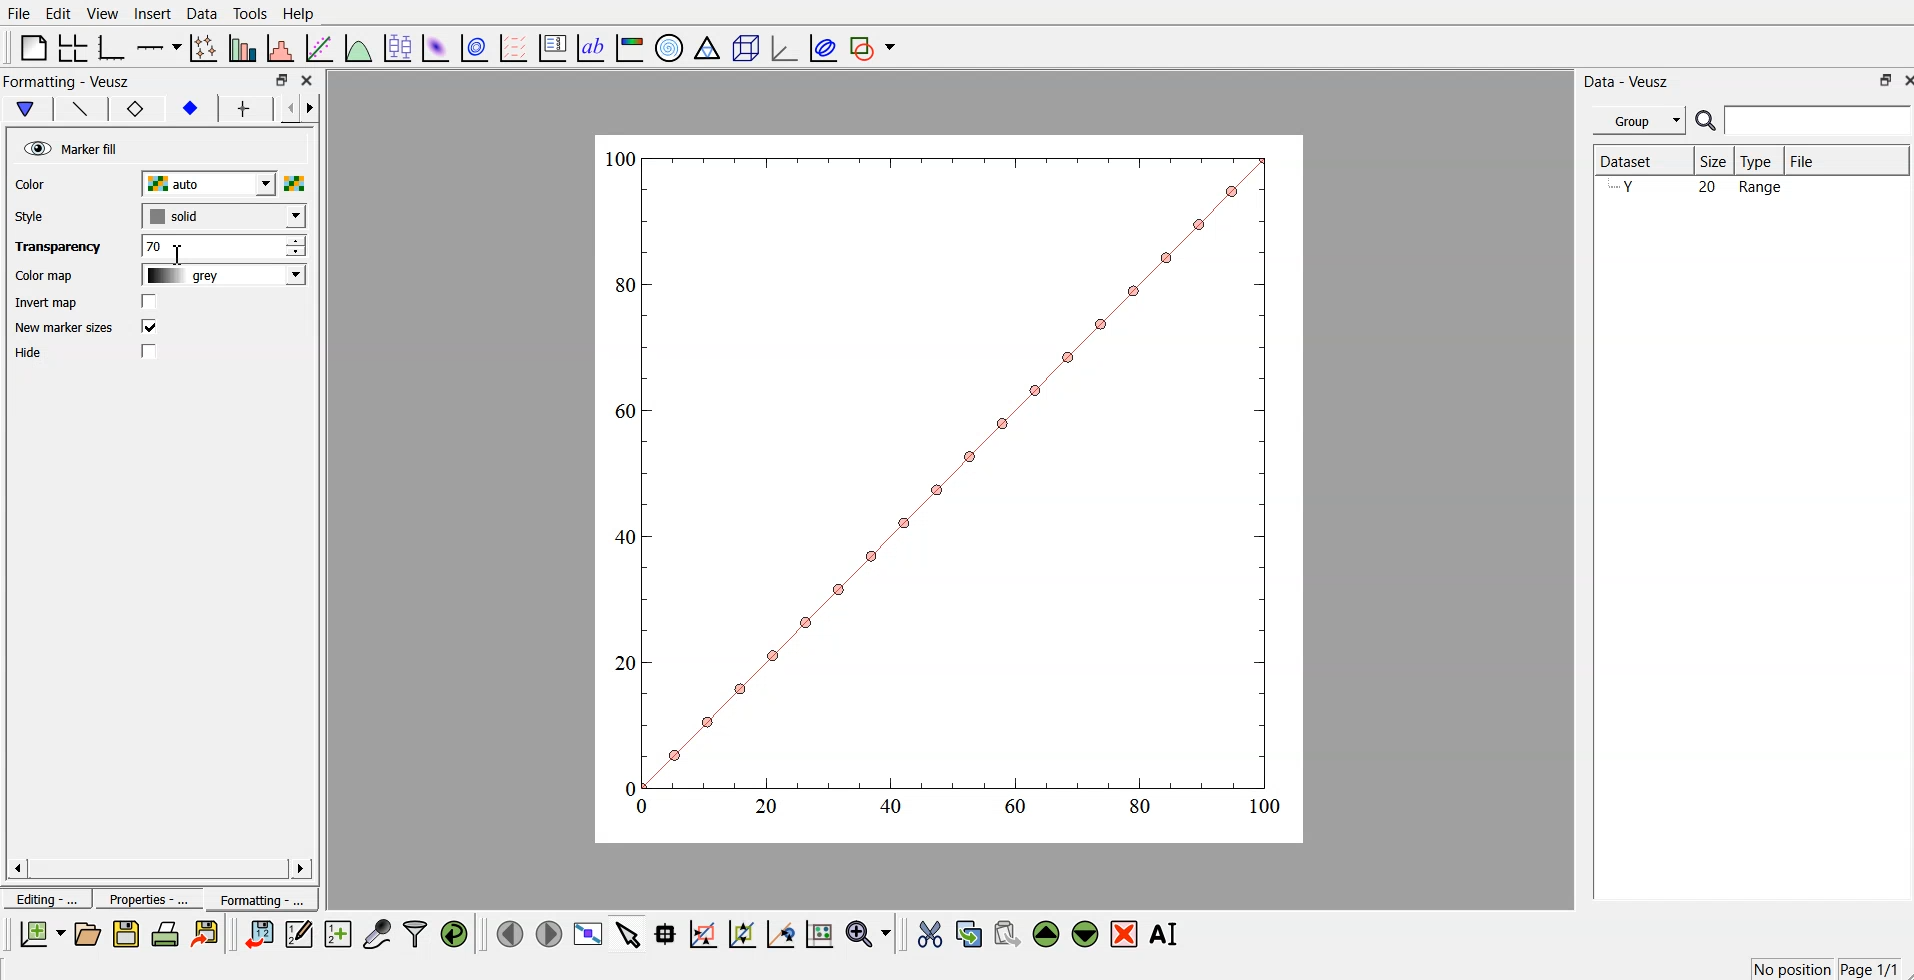 This screenshot has width=1914, height=980. What do you see at coordinates (73, 44) in the screenshot?
I see `arrange a graph in a grid` at bounding box center [73, 44].